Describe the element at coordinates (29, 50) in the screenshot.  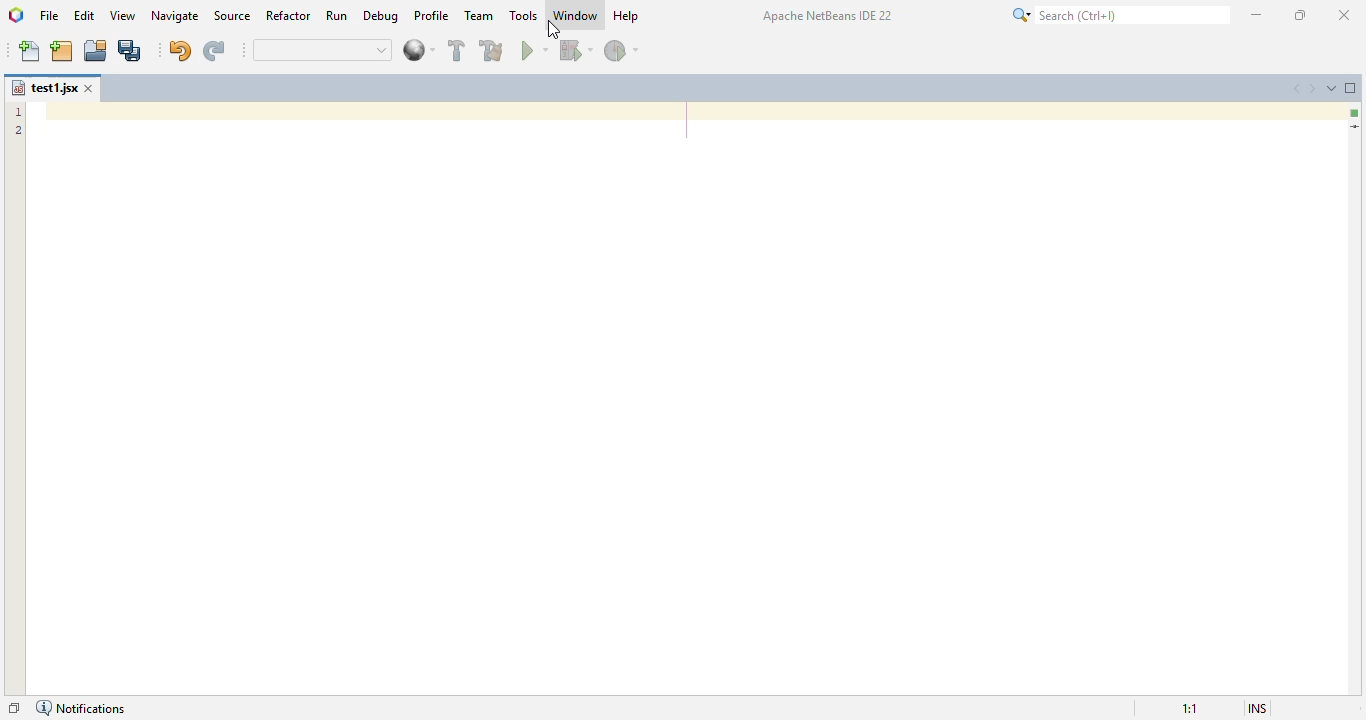
I see `new file` at that location.